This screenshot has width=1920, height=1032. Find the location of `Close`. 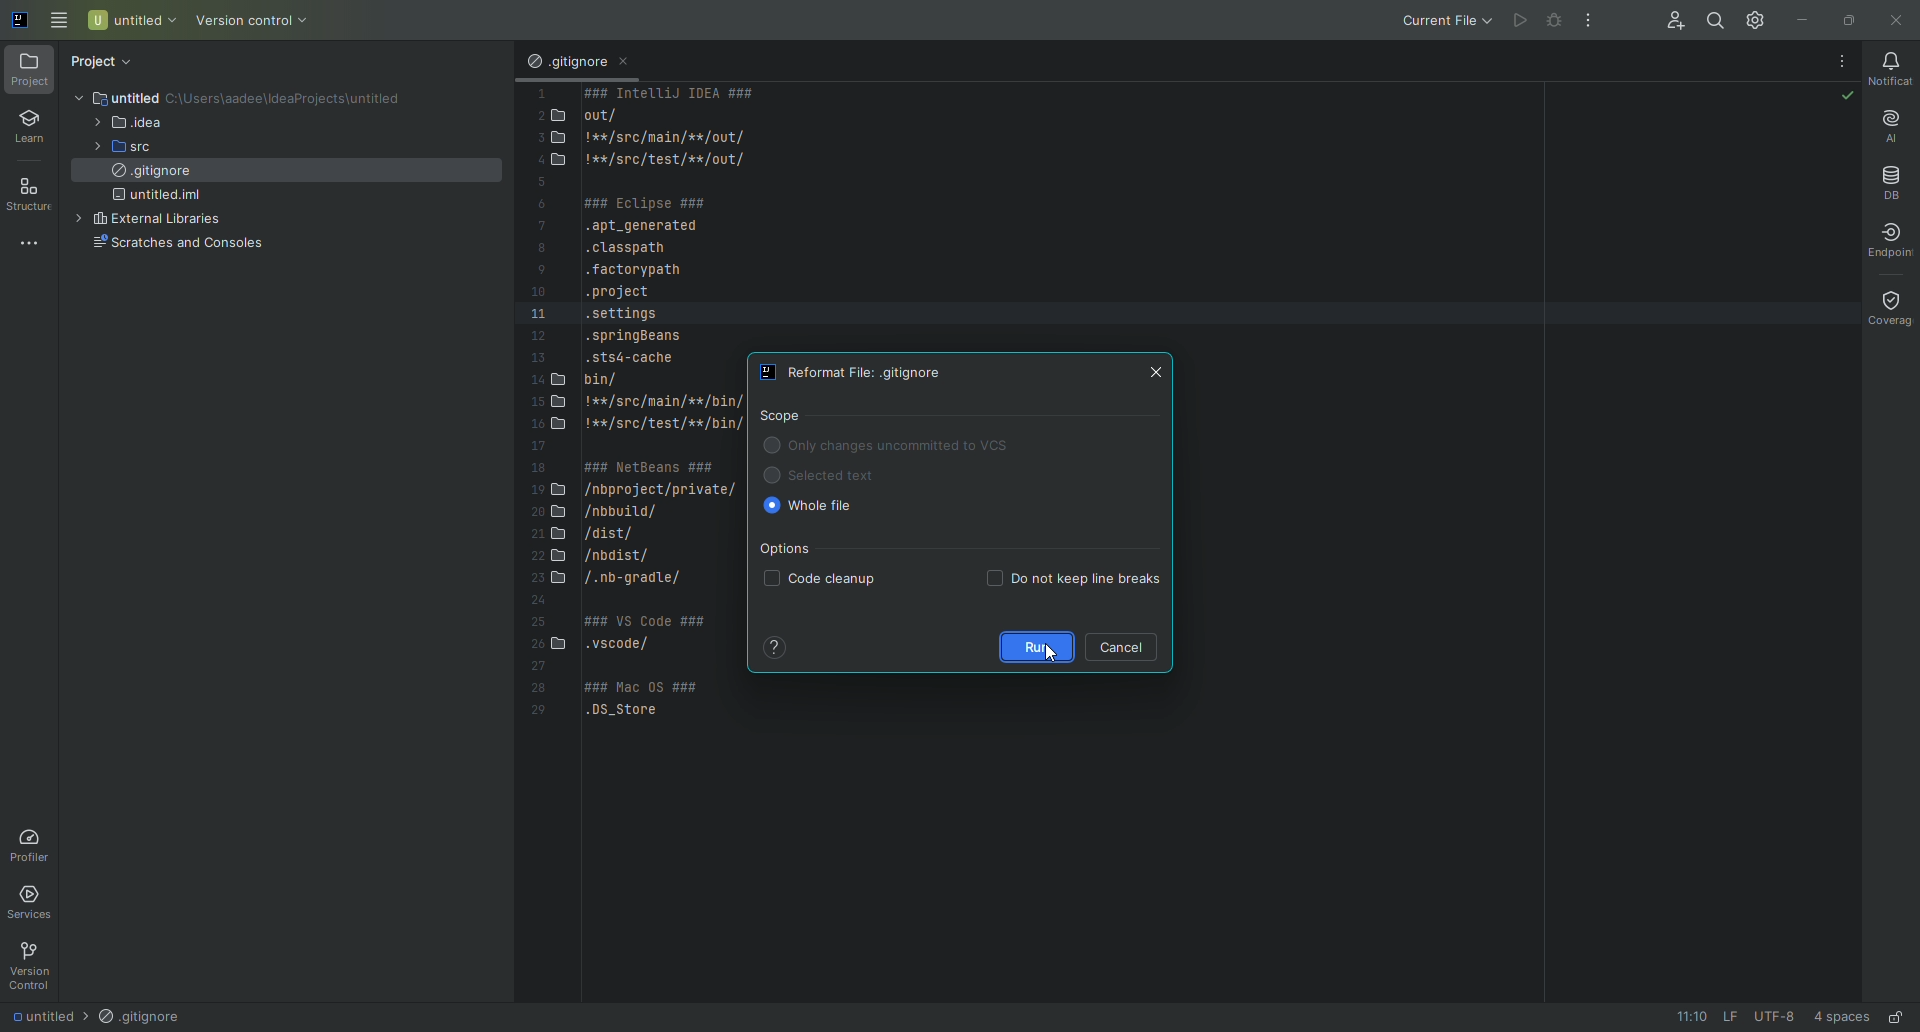

Close is located at coordinates (630, 65).